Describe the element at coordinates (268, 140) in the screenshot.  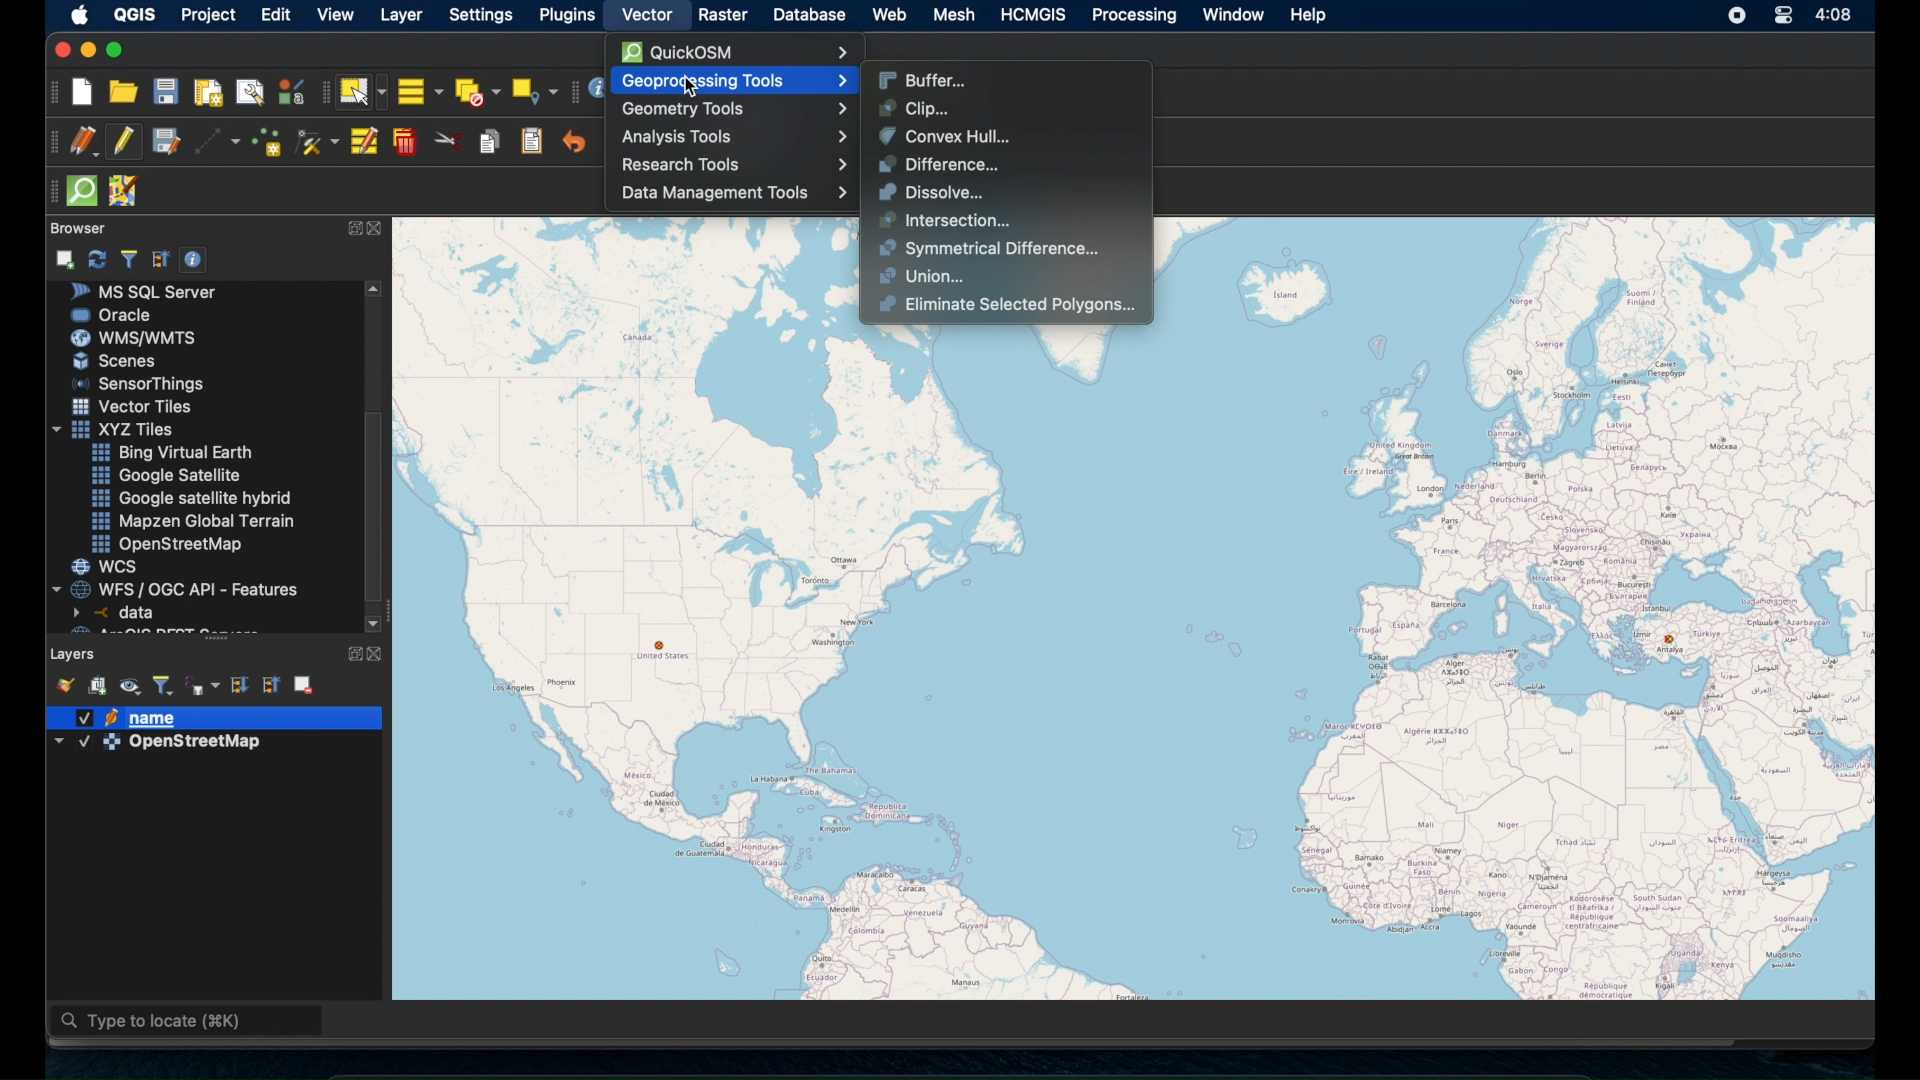
I see `add point feature` at that location.